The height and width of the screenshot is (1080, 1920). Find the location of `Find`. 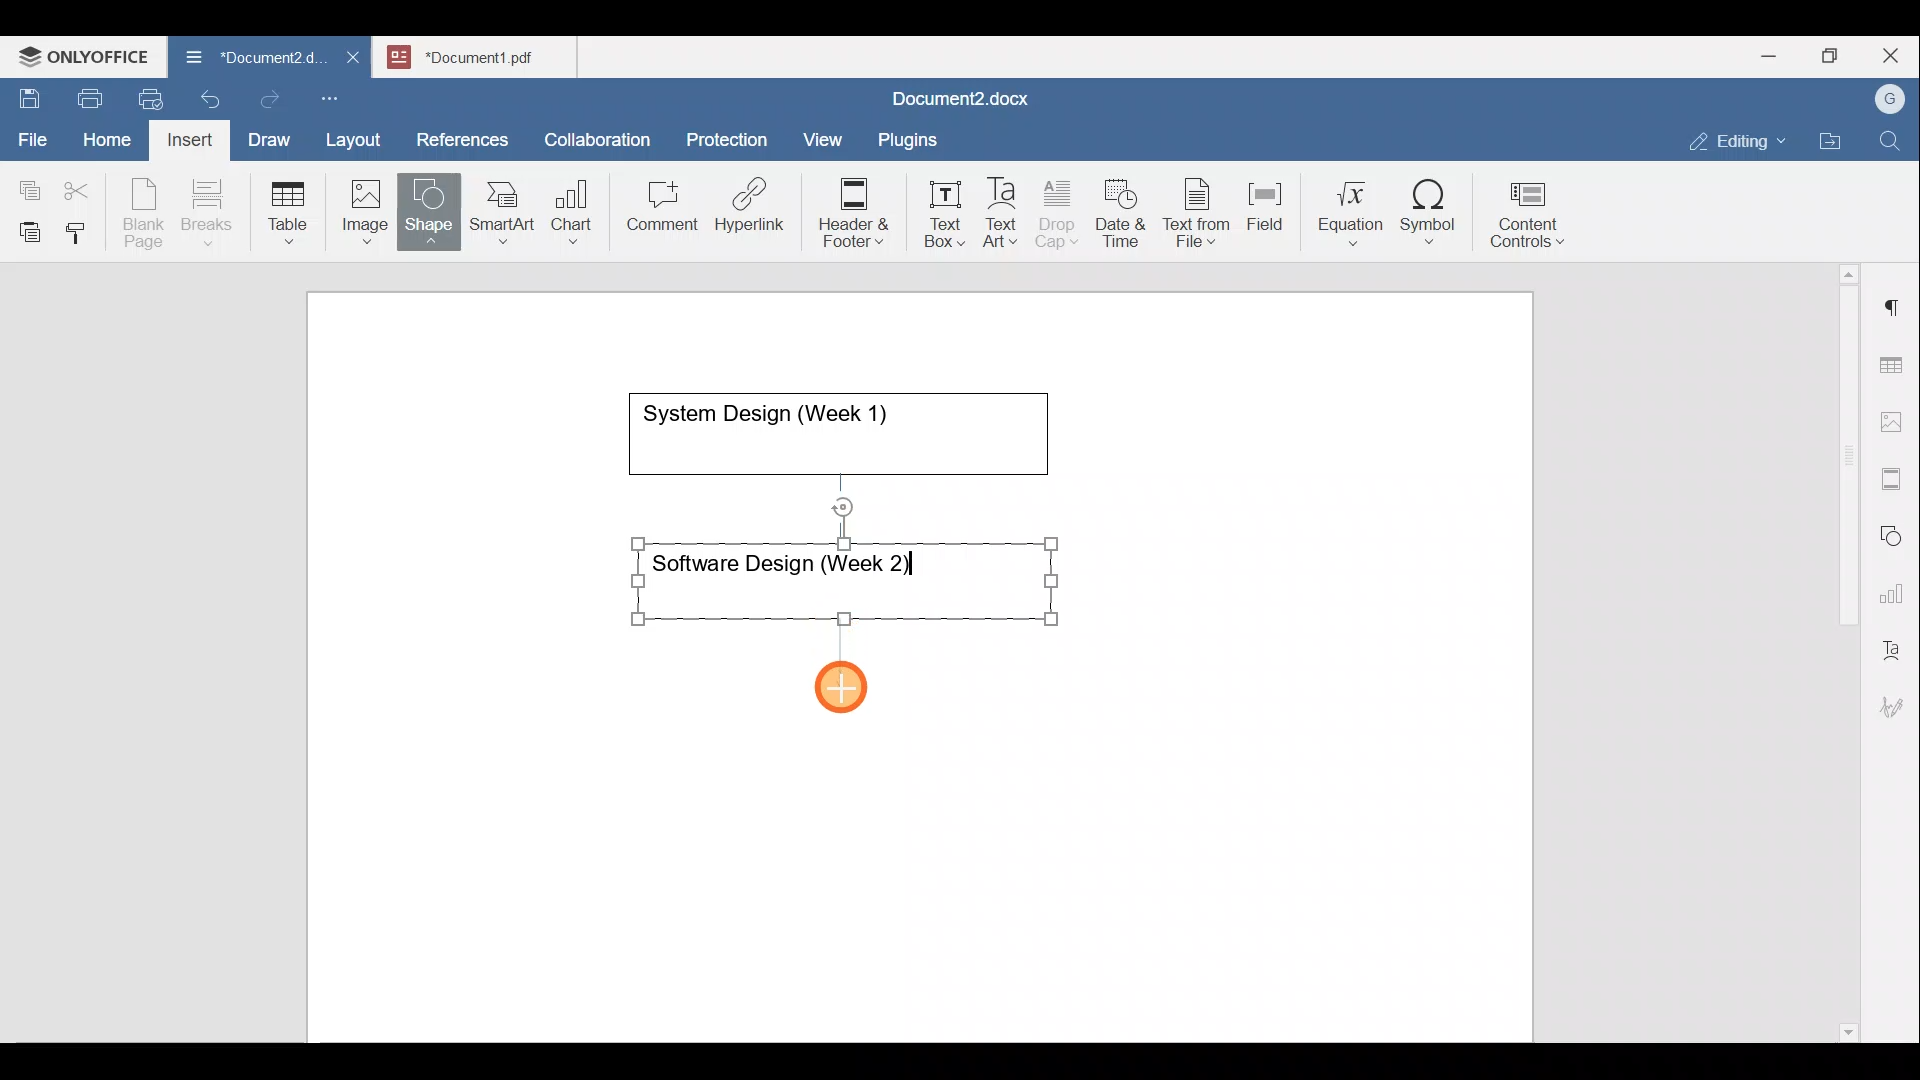

Find is located at coordinates (1892, 142).